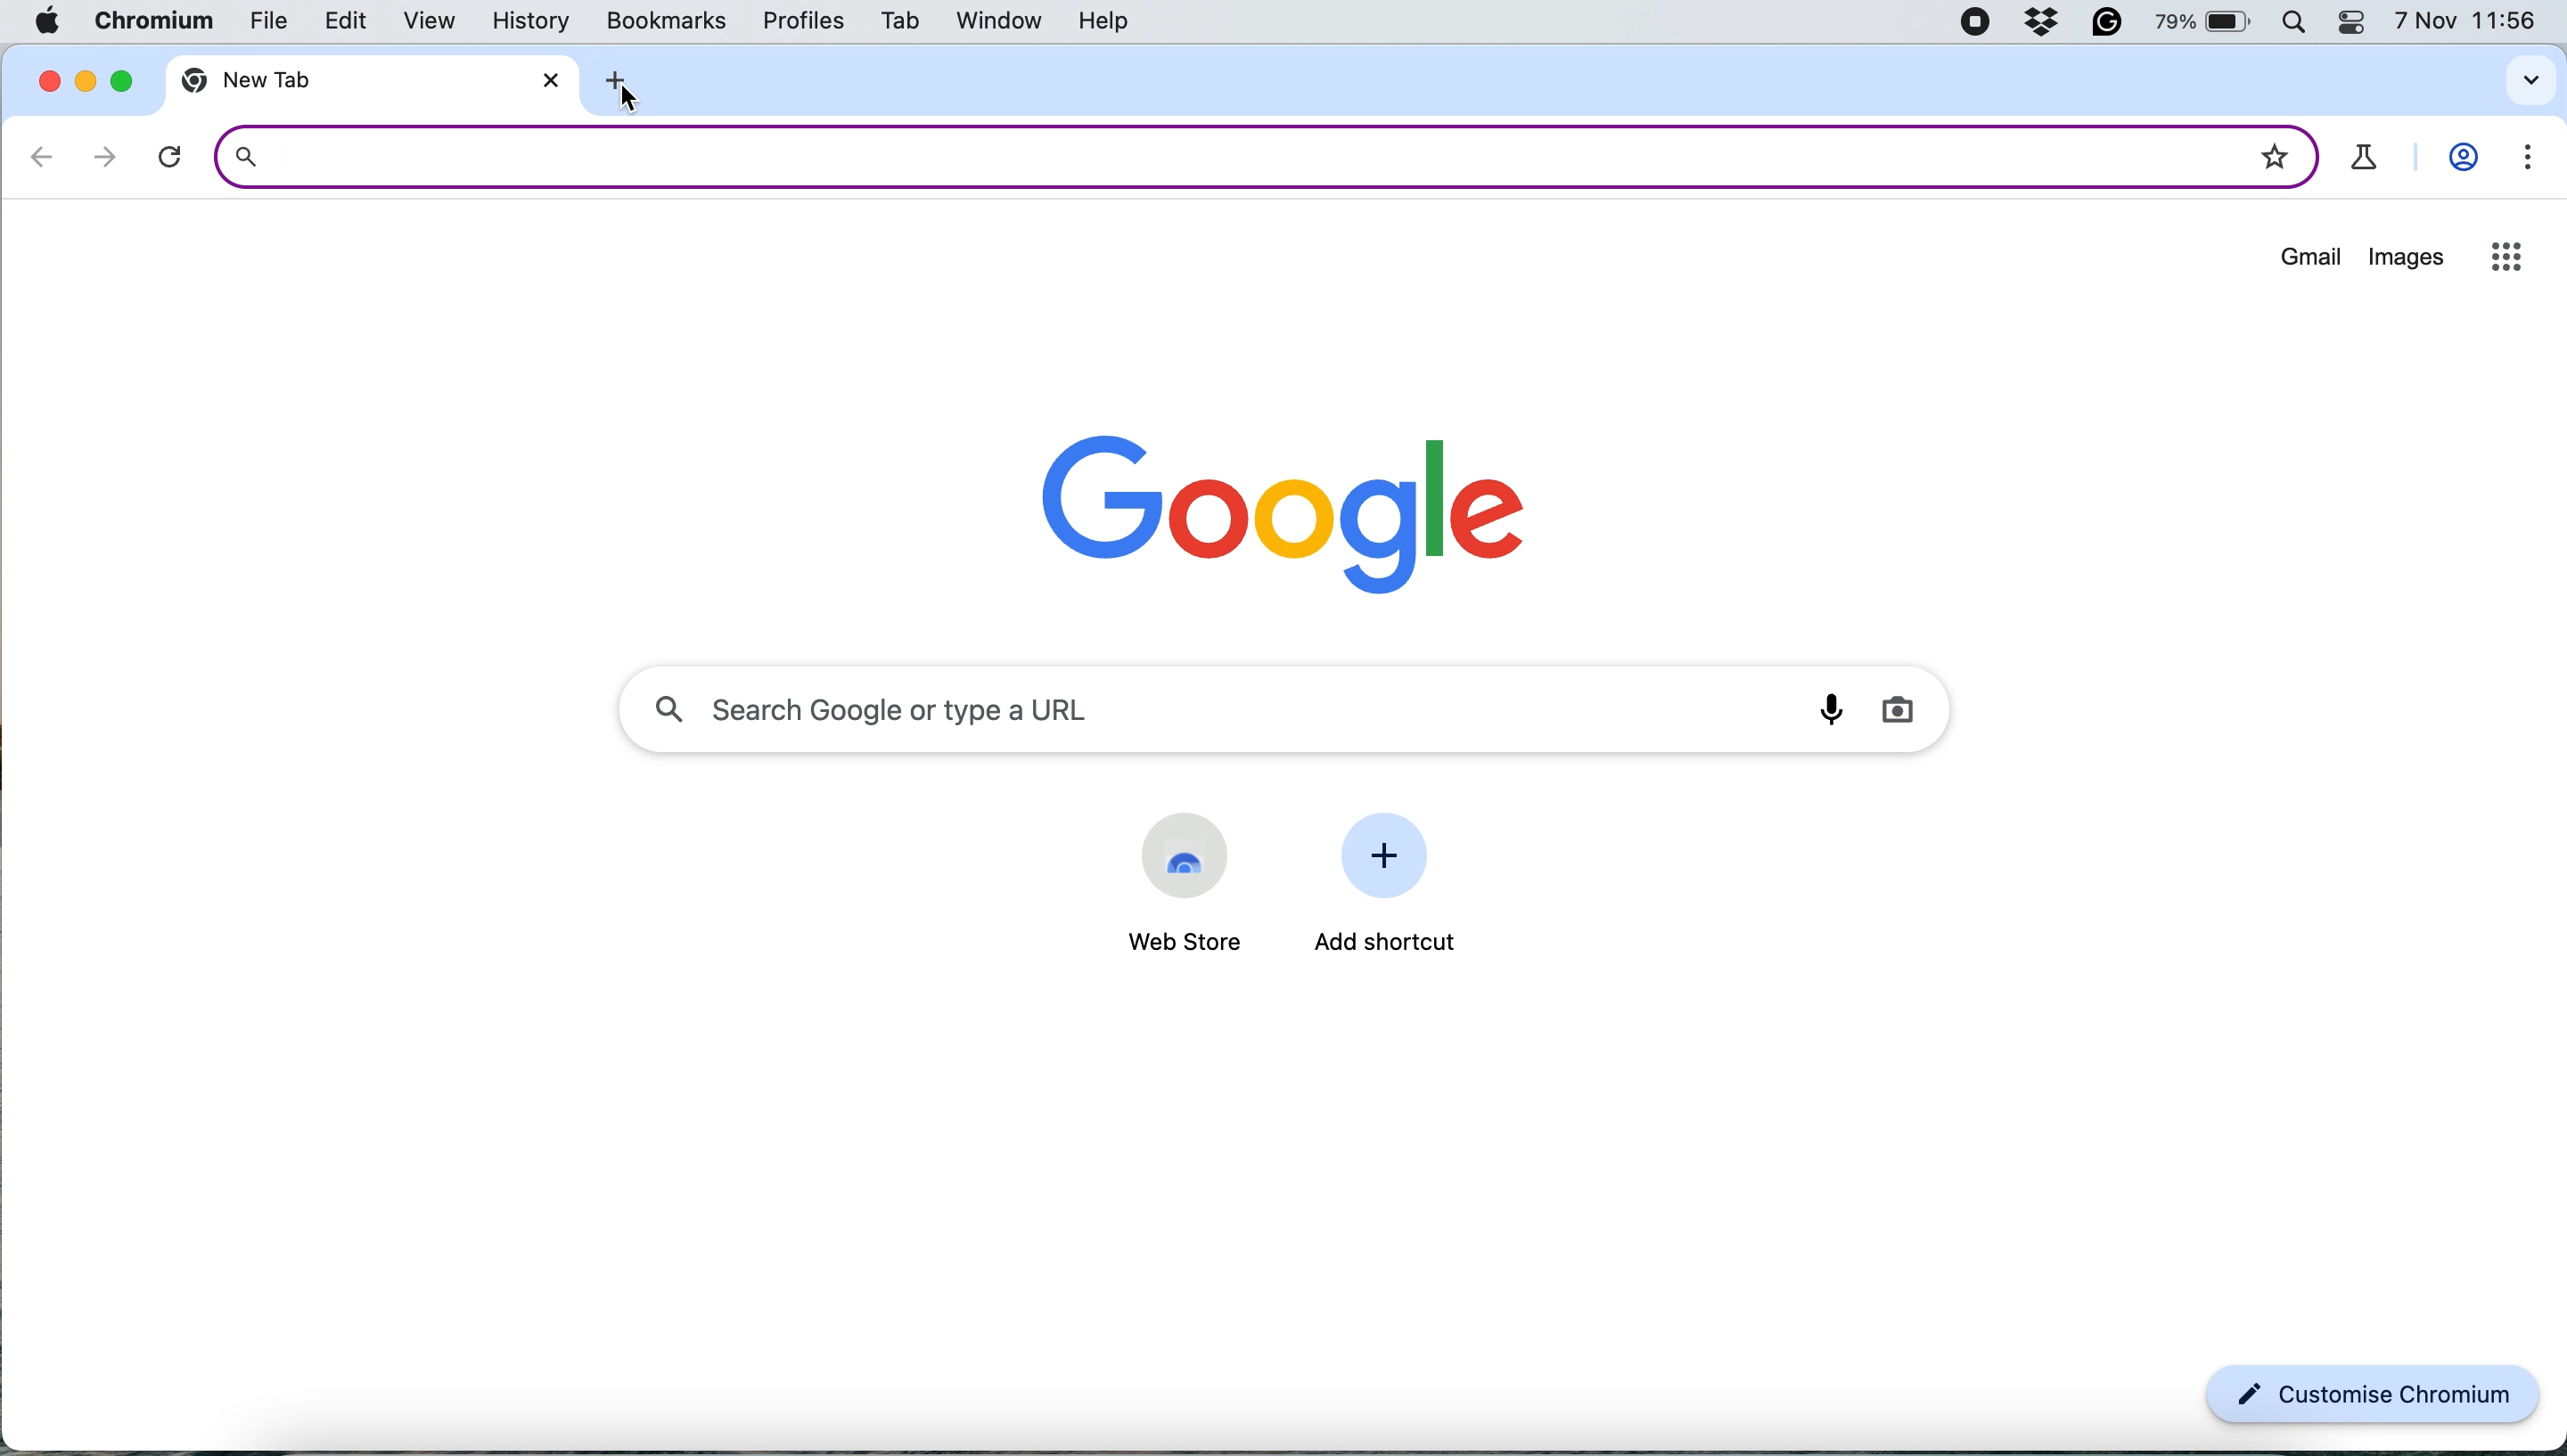 This screenshot has height=1456, width=2567. Describe the element at coordinates (1115, 19) in the screenshot. I see `help` at that location.